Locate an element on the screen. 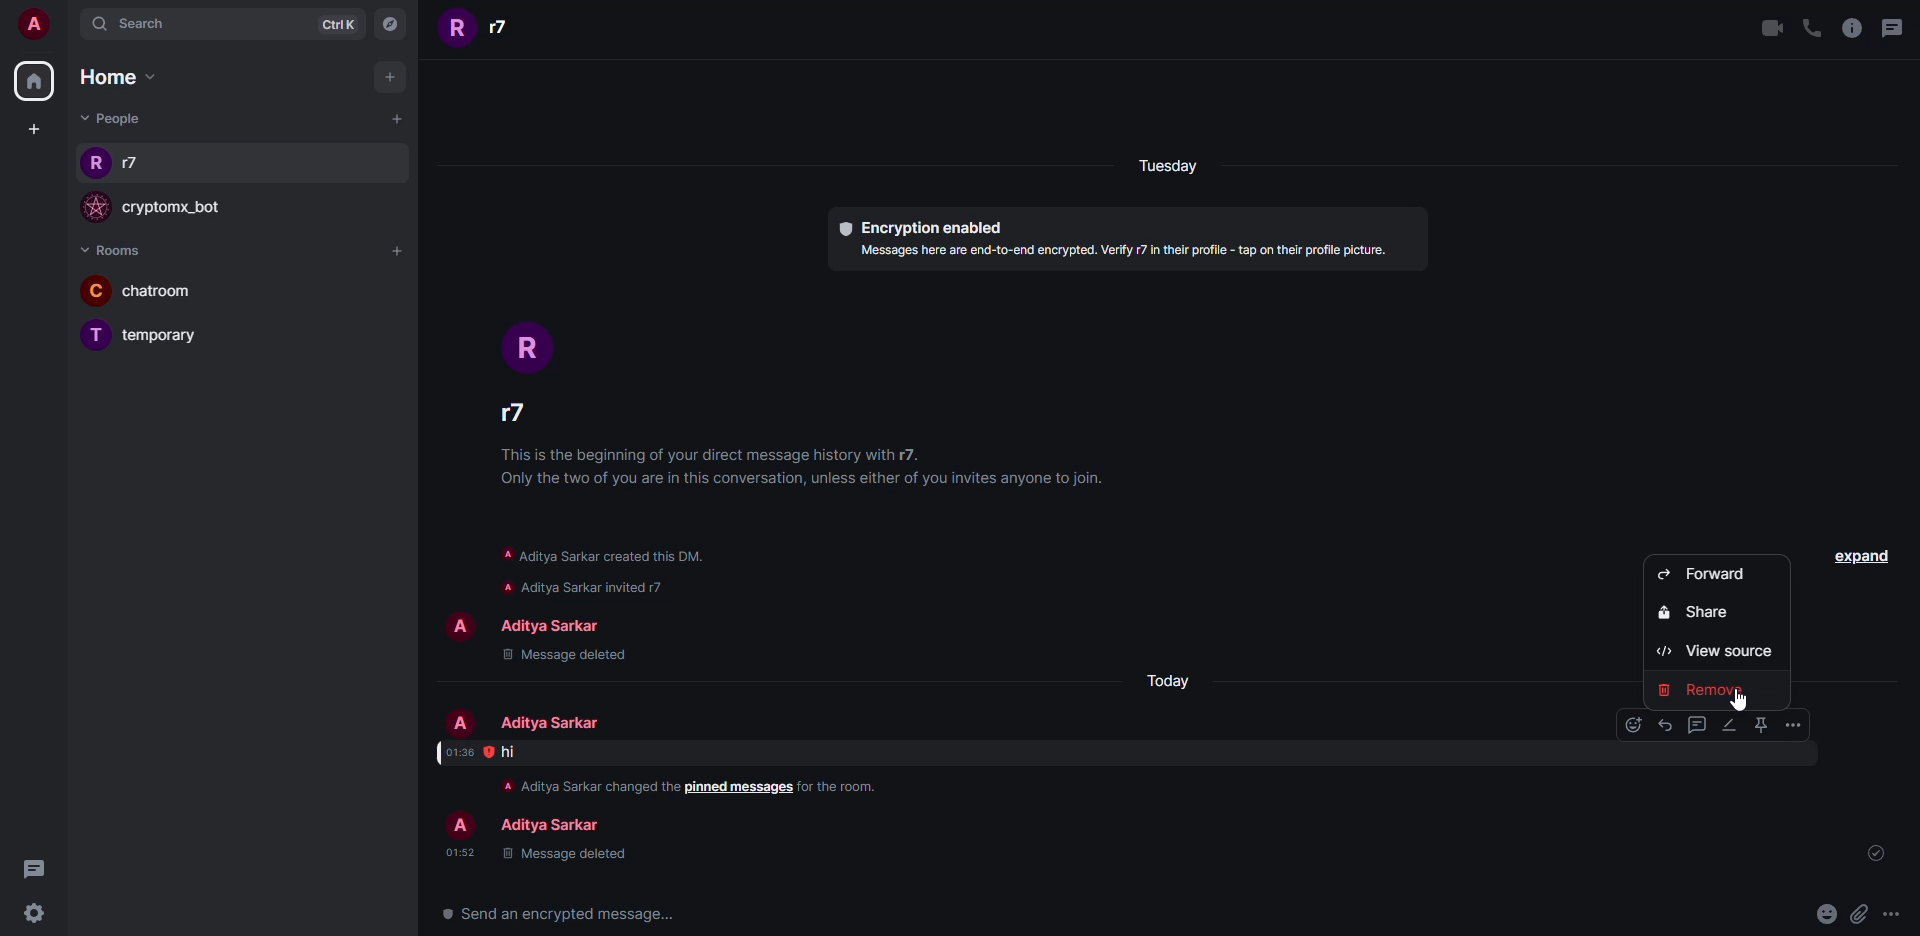 This screenshot has width=1920, height=936. bot is located at coordinates (176, 209).